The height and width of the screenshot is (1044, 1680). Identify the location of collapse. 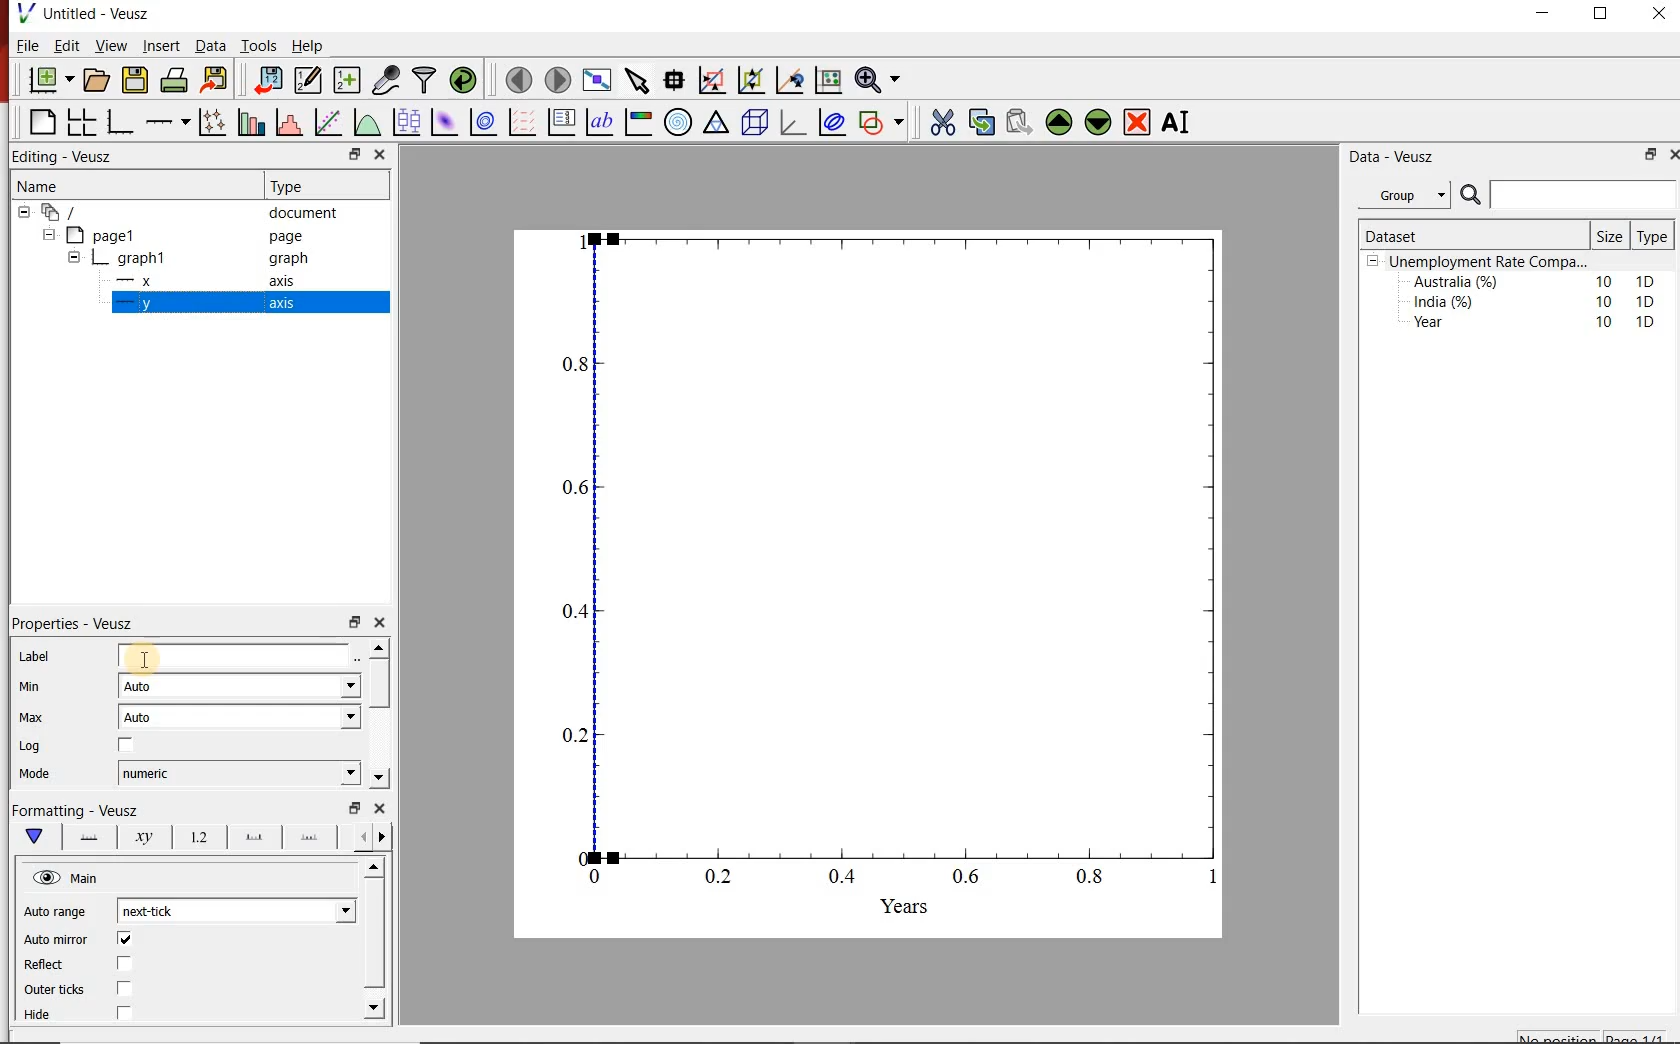
(73, 260).